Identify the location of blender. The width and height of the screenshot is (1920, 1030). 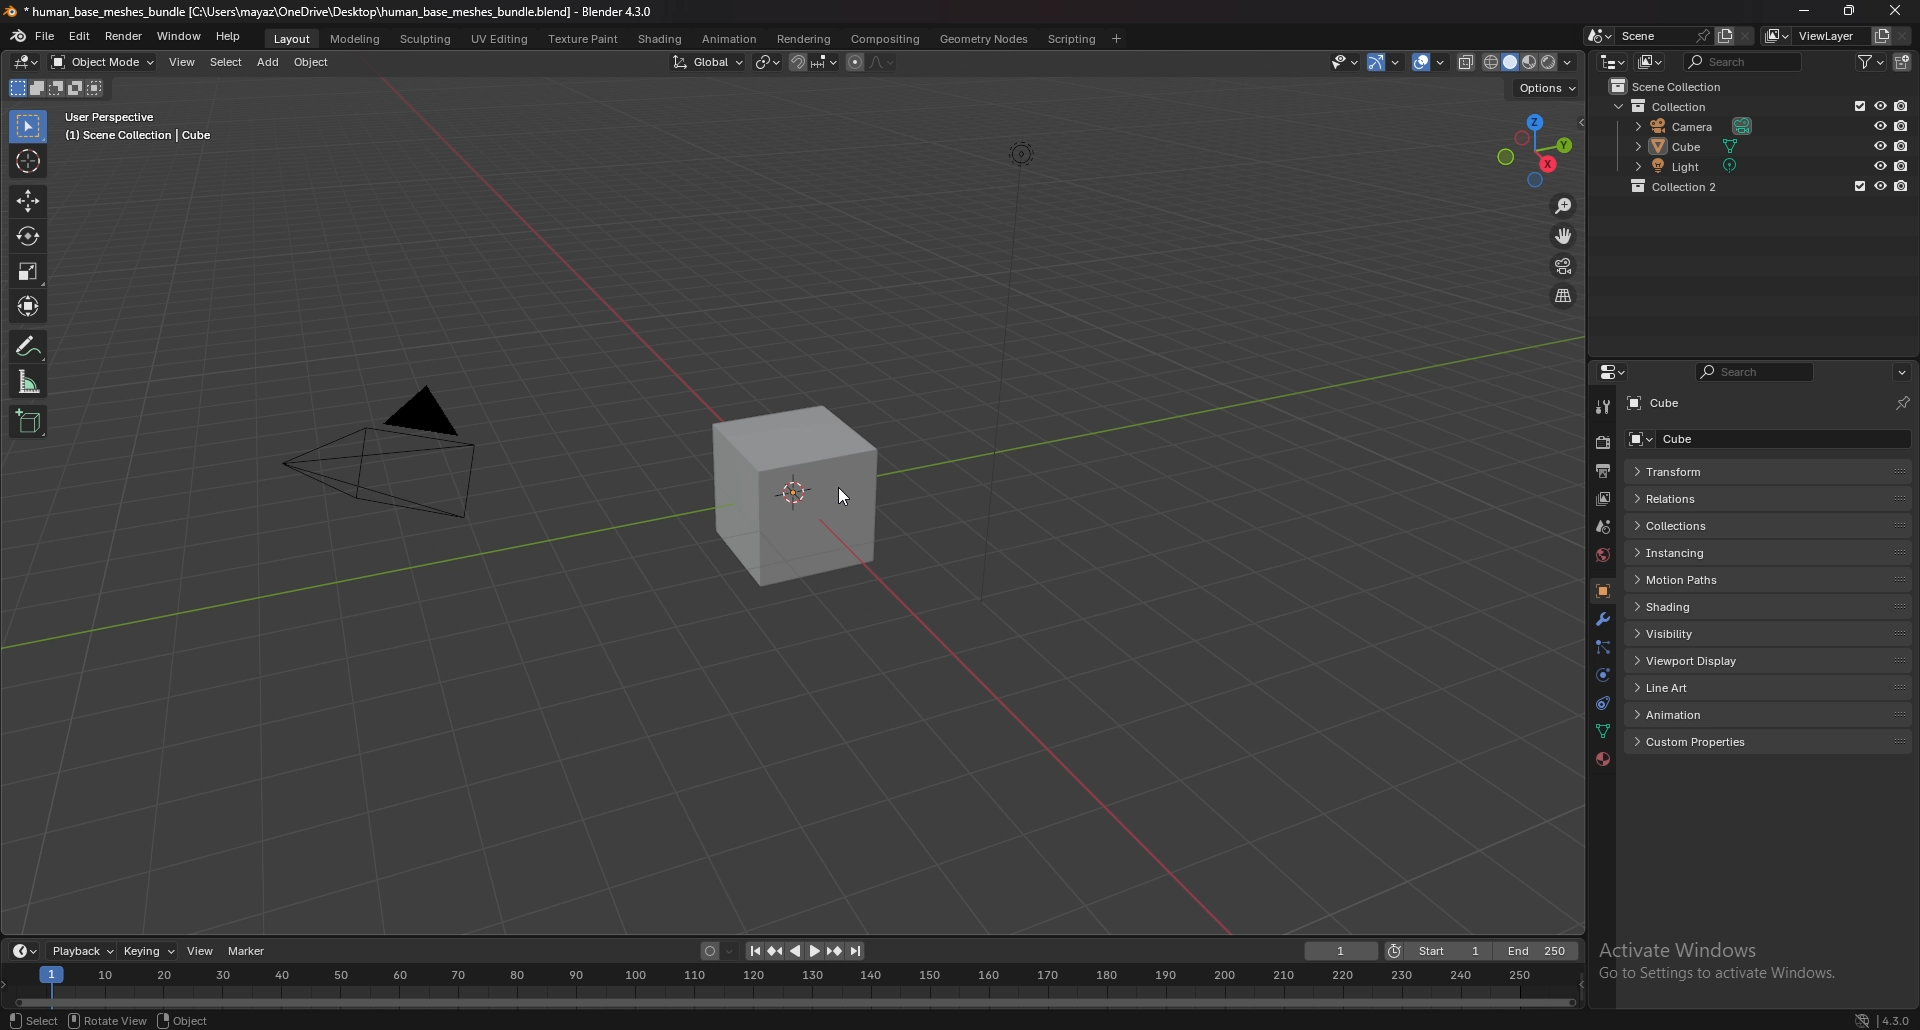
(20, 36).